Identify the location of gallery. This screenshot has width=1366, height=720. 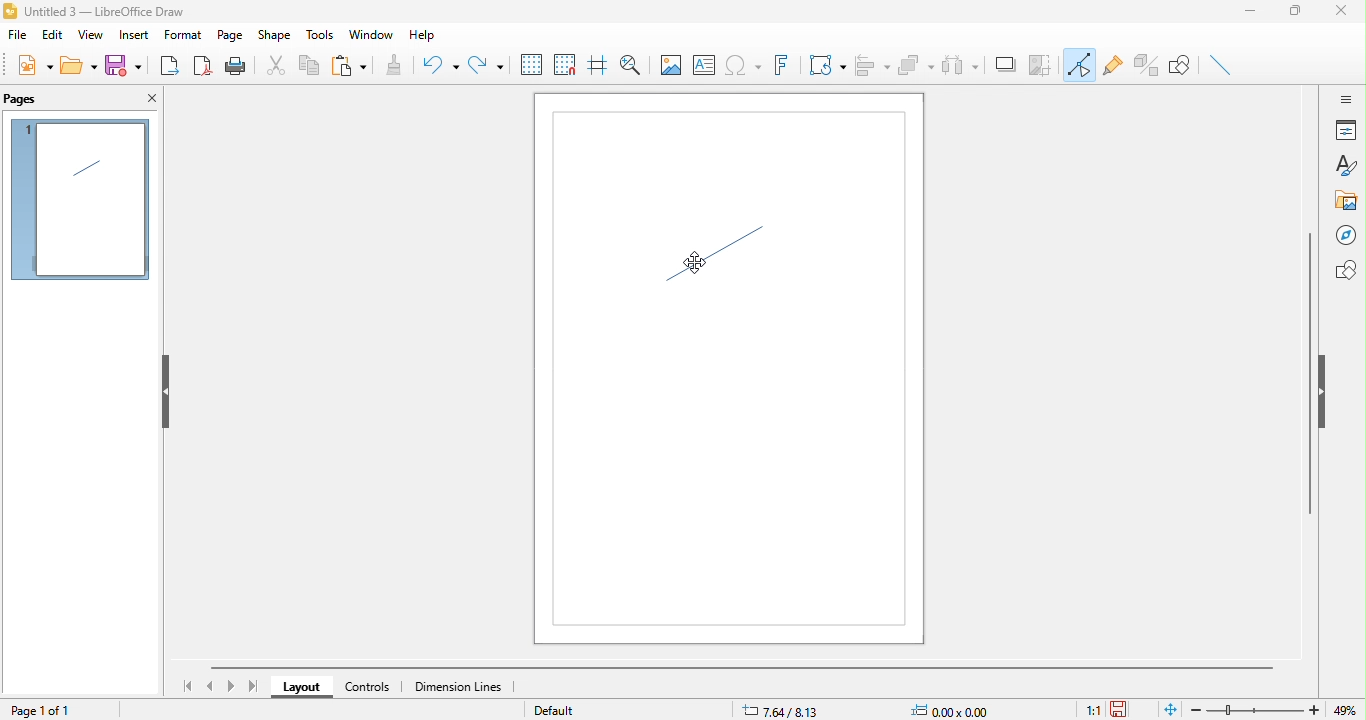
(1347, 201).